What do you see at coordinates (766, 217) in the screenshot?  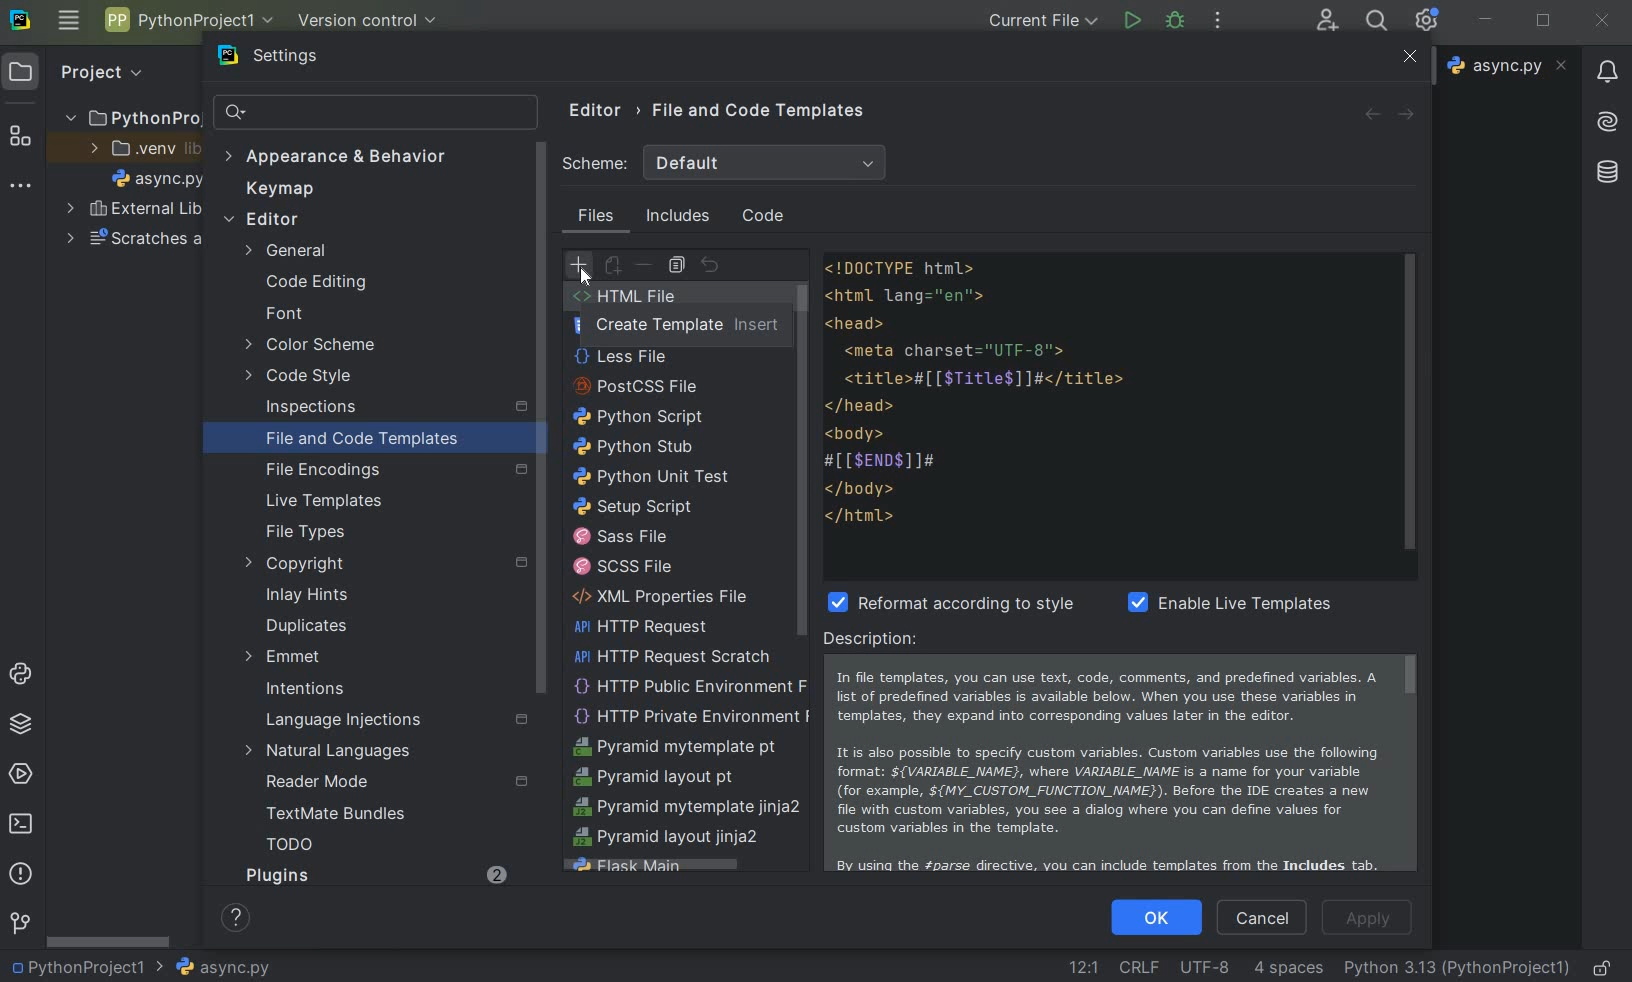 I see `code` at bounding box center [766, 217].